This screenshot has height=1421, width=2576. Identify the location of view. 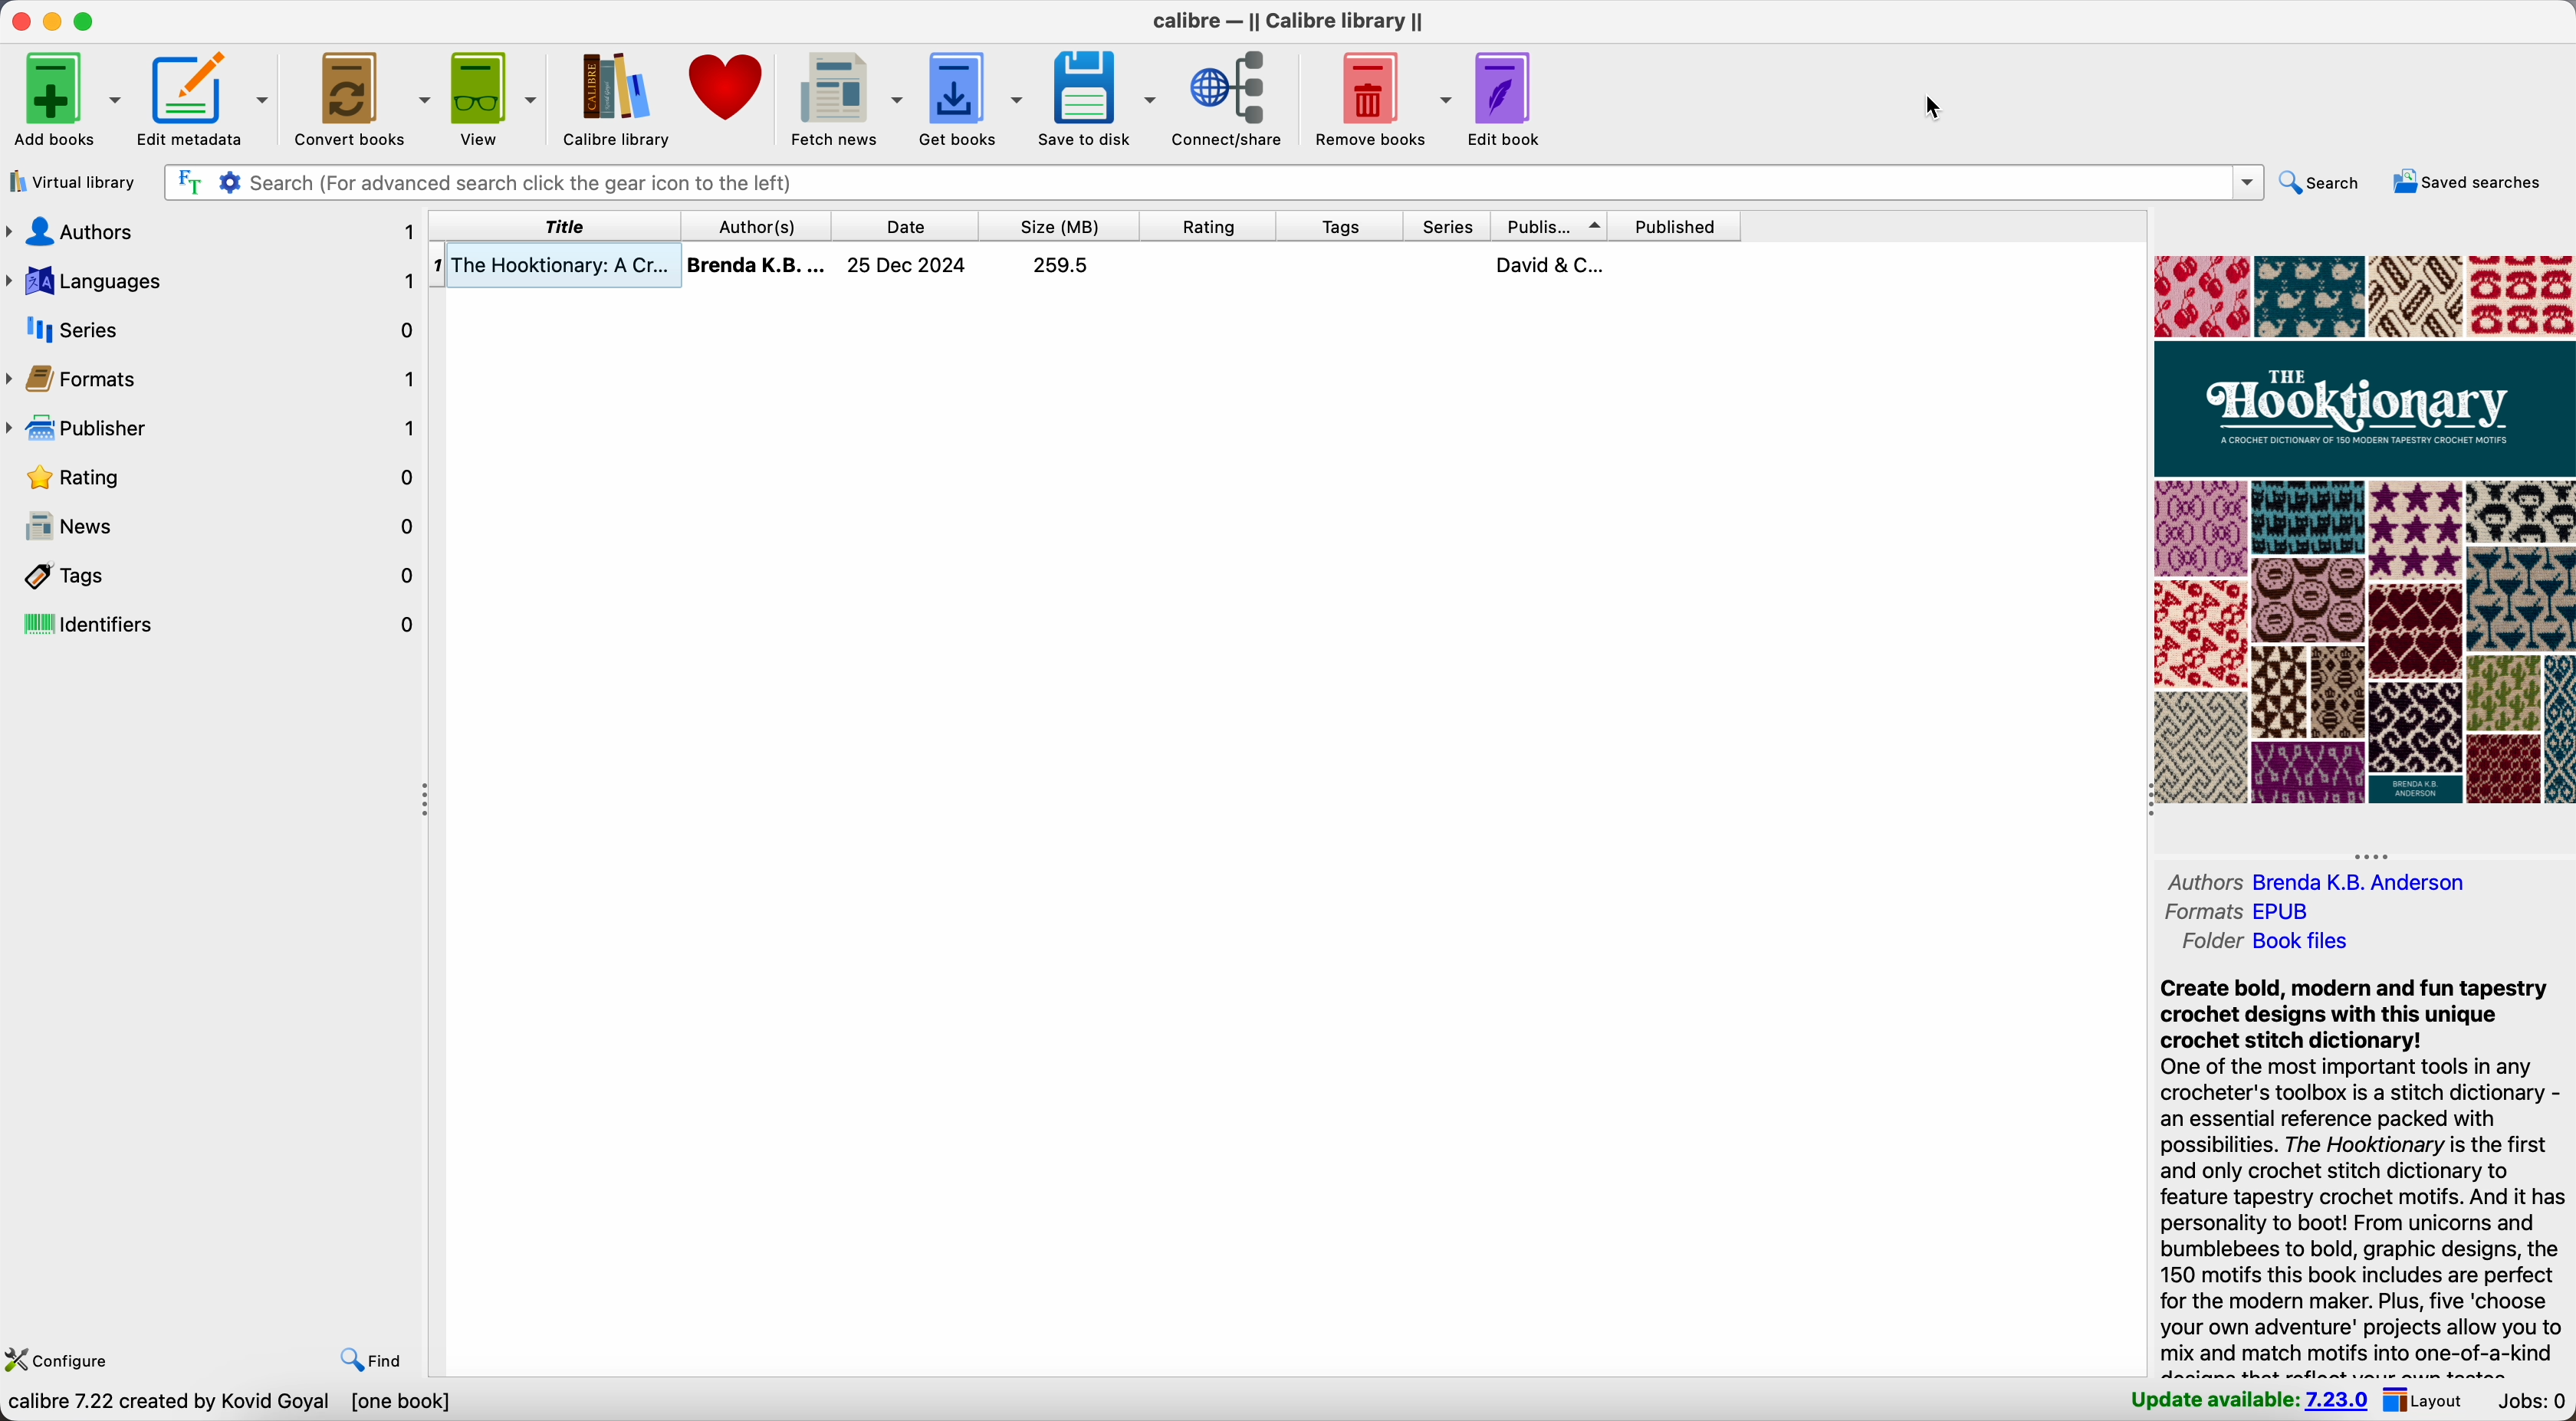
(494, 98).